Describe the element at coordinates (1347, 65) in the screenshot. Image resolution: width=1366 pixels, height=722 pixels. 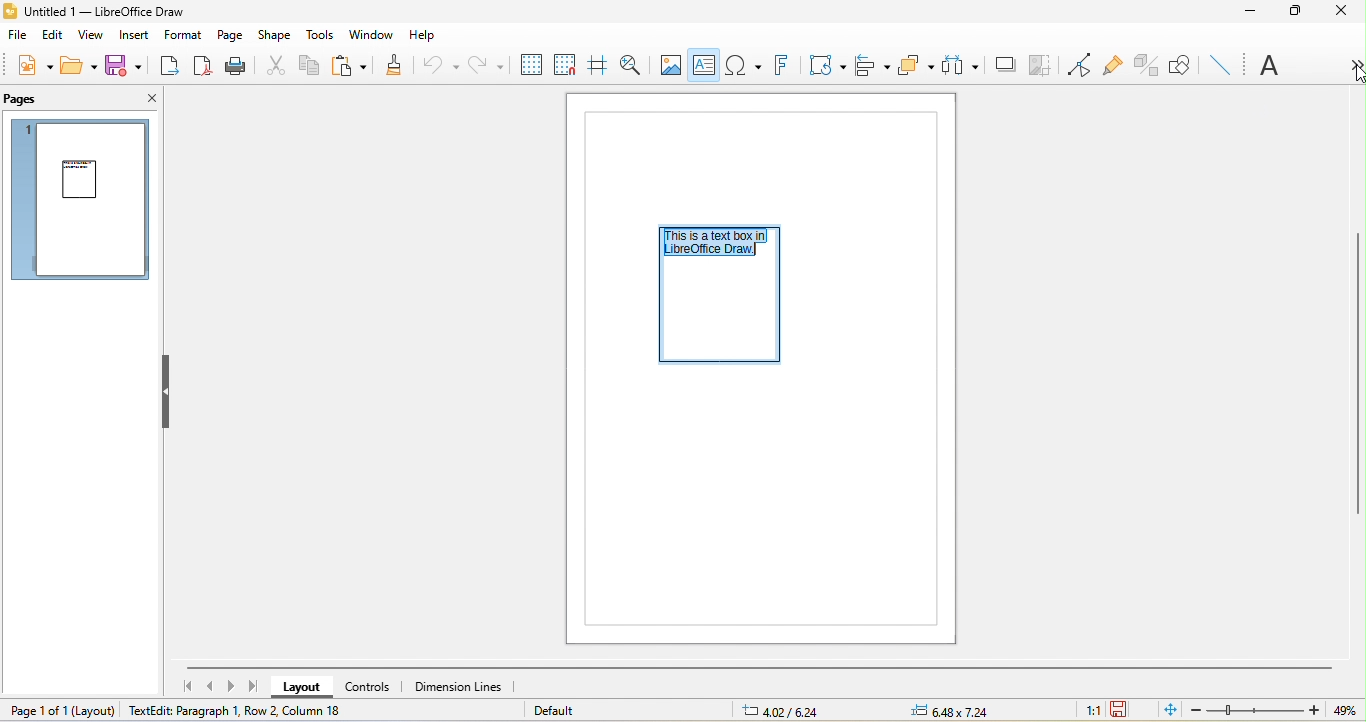
I see `more option` at that location.